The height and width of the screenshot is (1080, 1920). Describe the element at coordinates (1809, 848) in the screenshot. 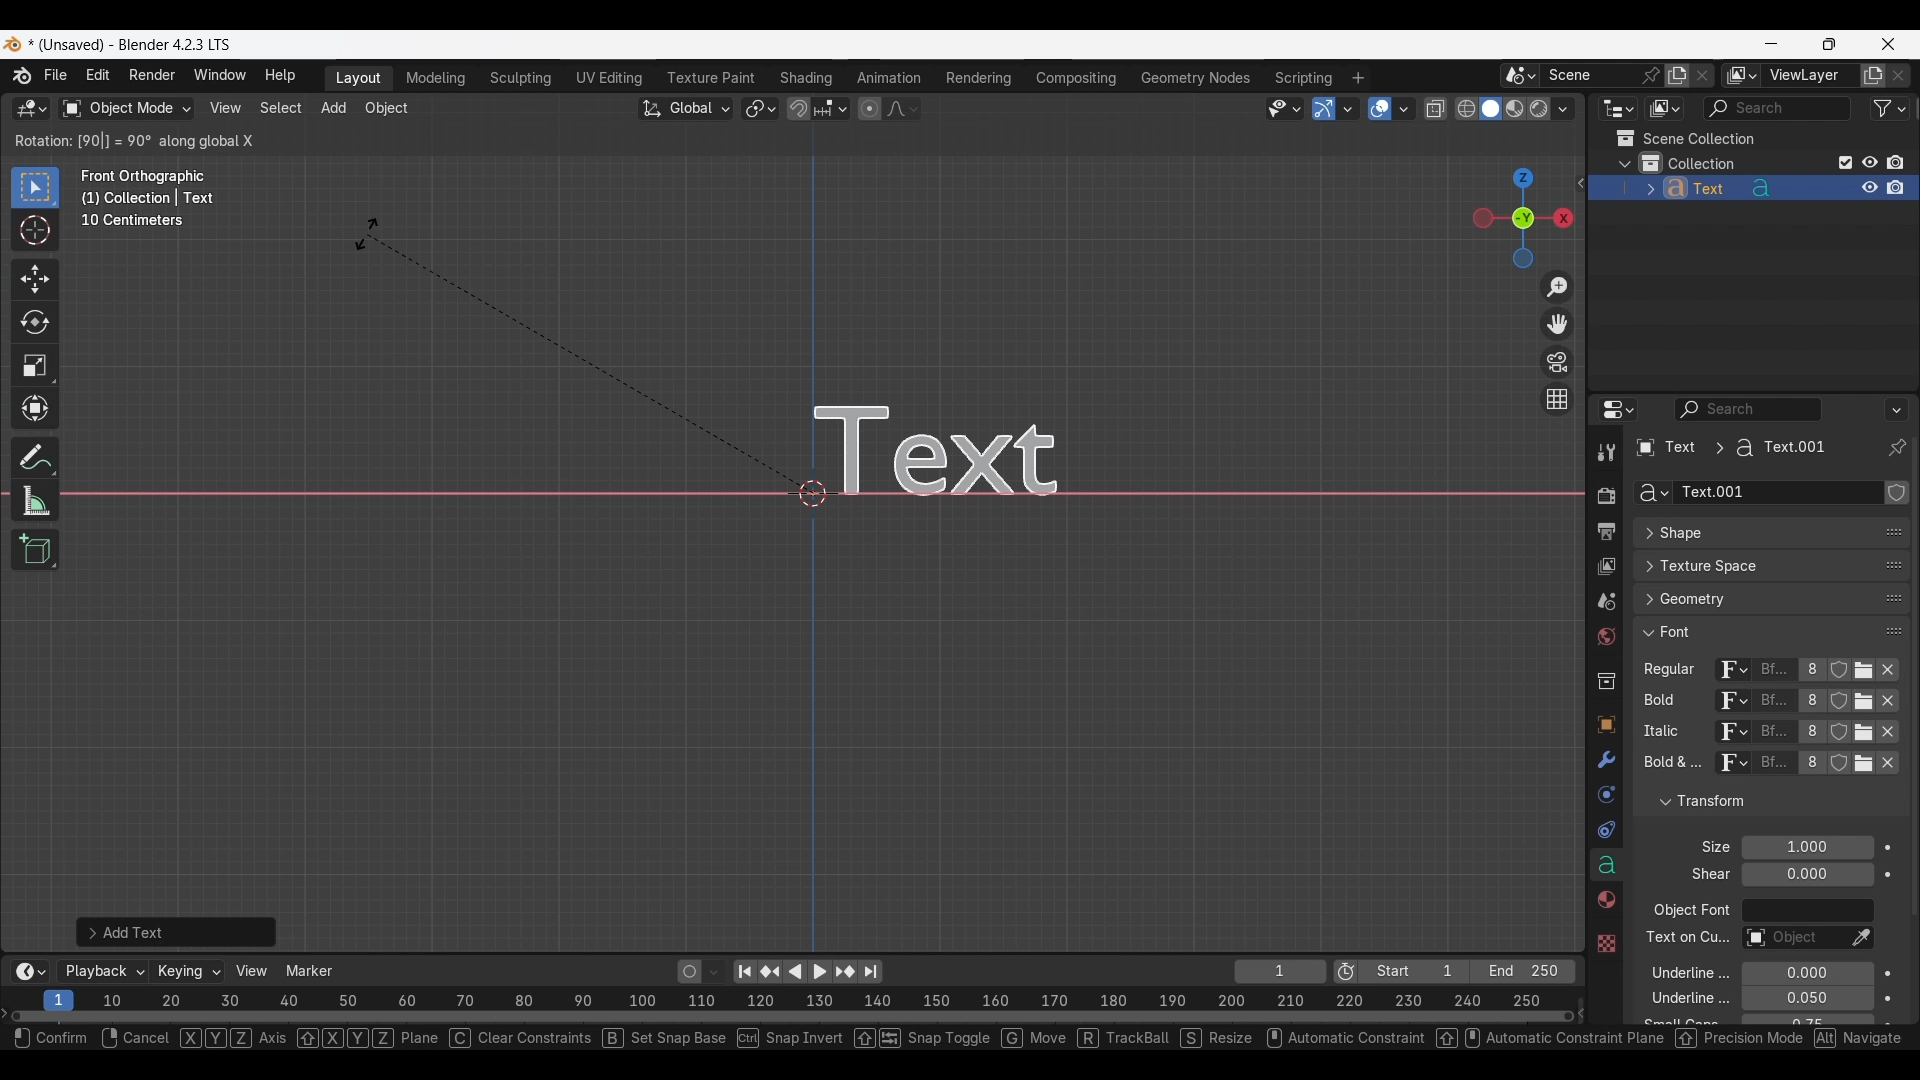

I see `Font size` at that location.